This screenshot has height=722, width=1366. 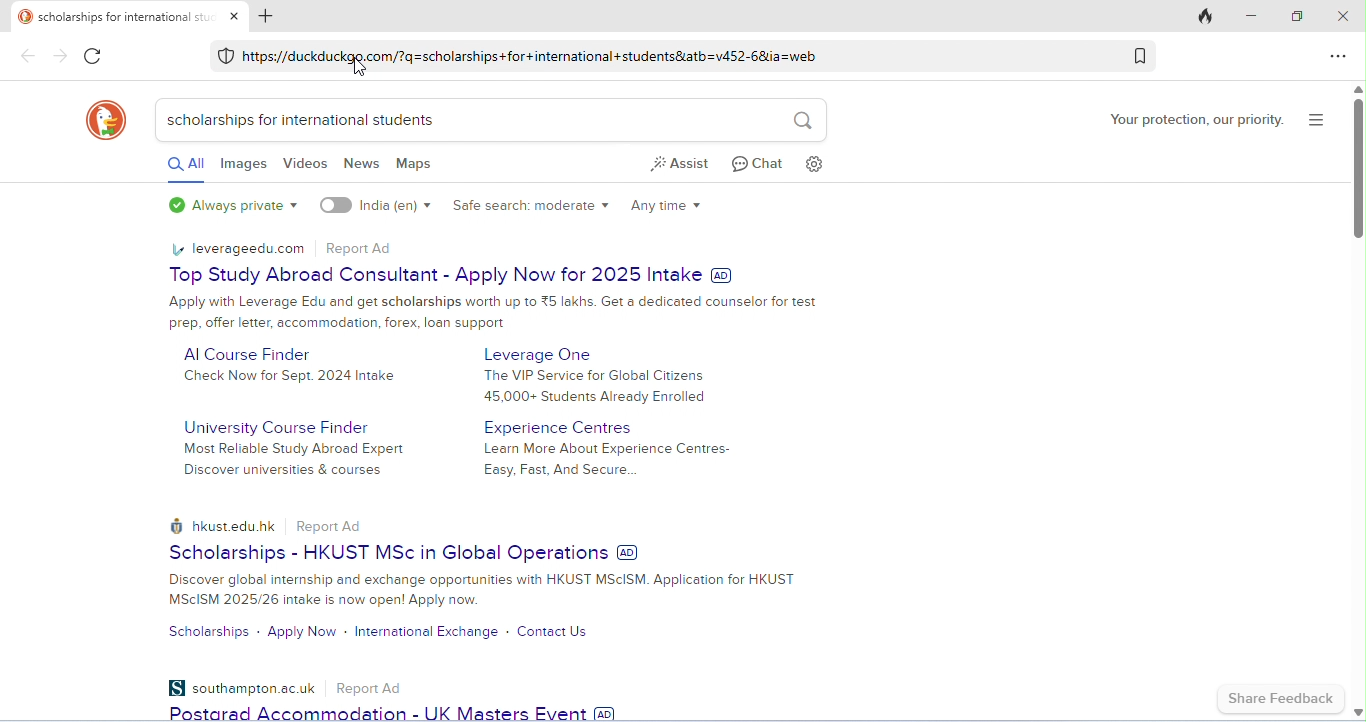 What do you see at coordinates (606, 462) in the screenshot?
I see `Learn More About Experience Centres-Easy, Fast, And Secure...` at bounding box center [606, 462].